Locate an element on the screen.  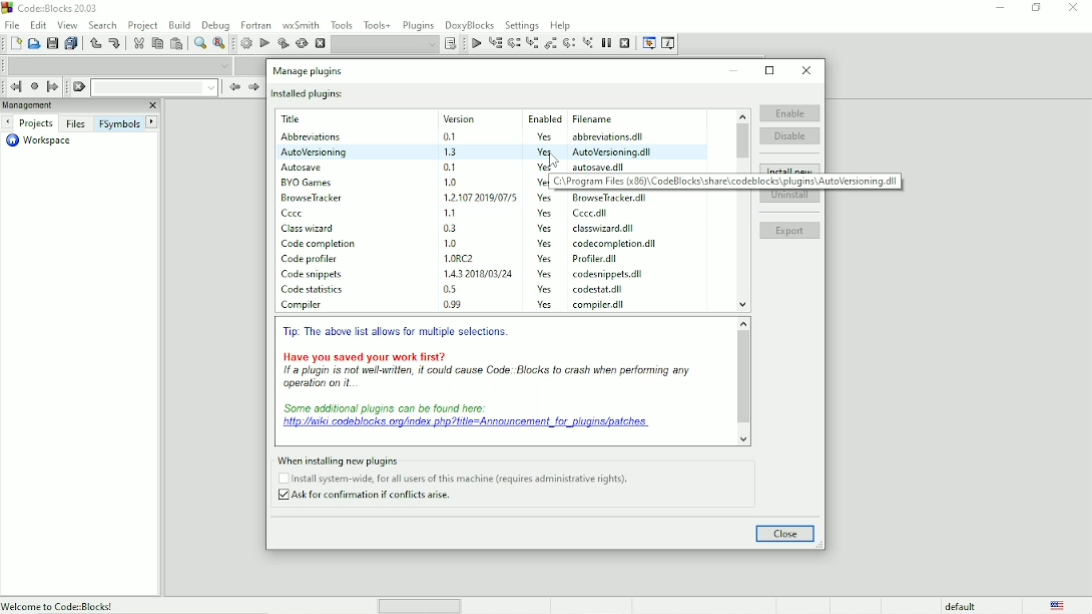
Yes is located at coordinates (543, 198).